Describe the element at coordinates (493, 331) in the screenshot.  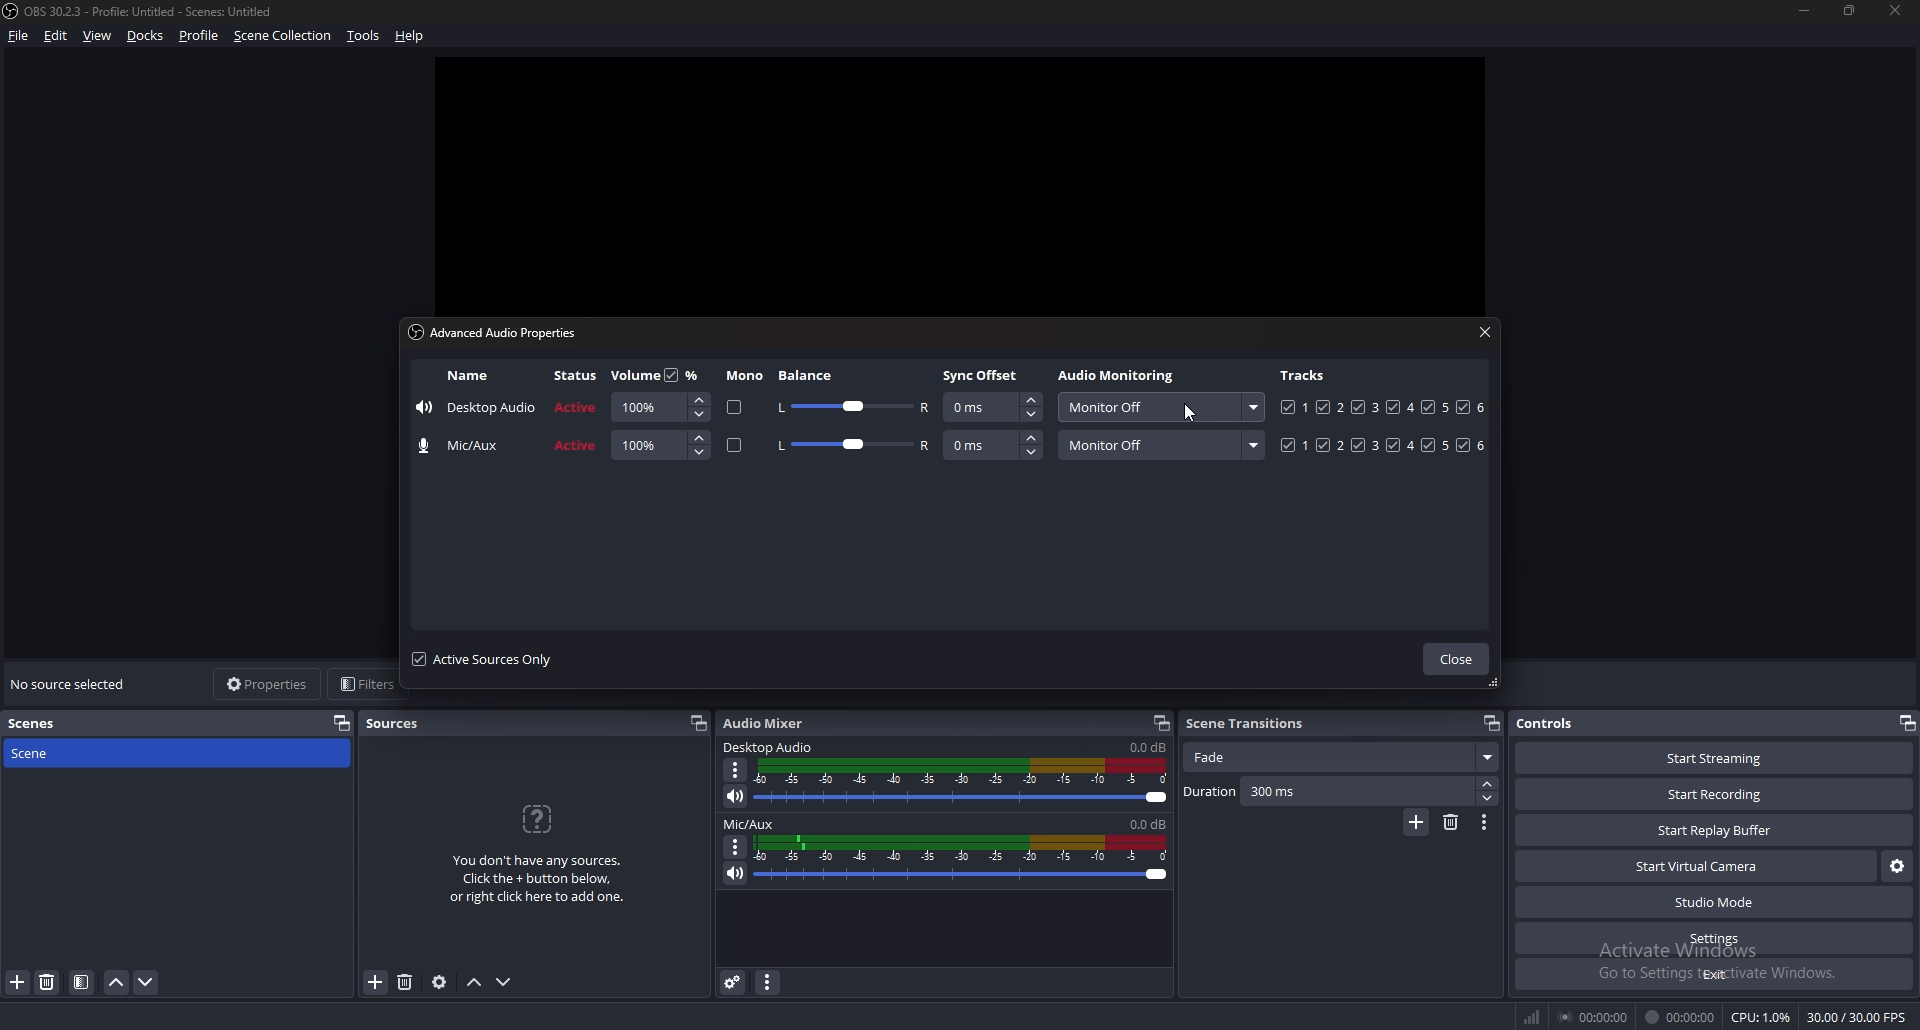
I see `advanced audio properties` at that location.